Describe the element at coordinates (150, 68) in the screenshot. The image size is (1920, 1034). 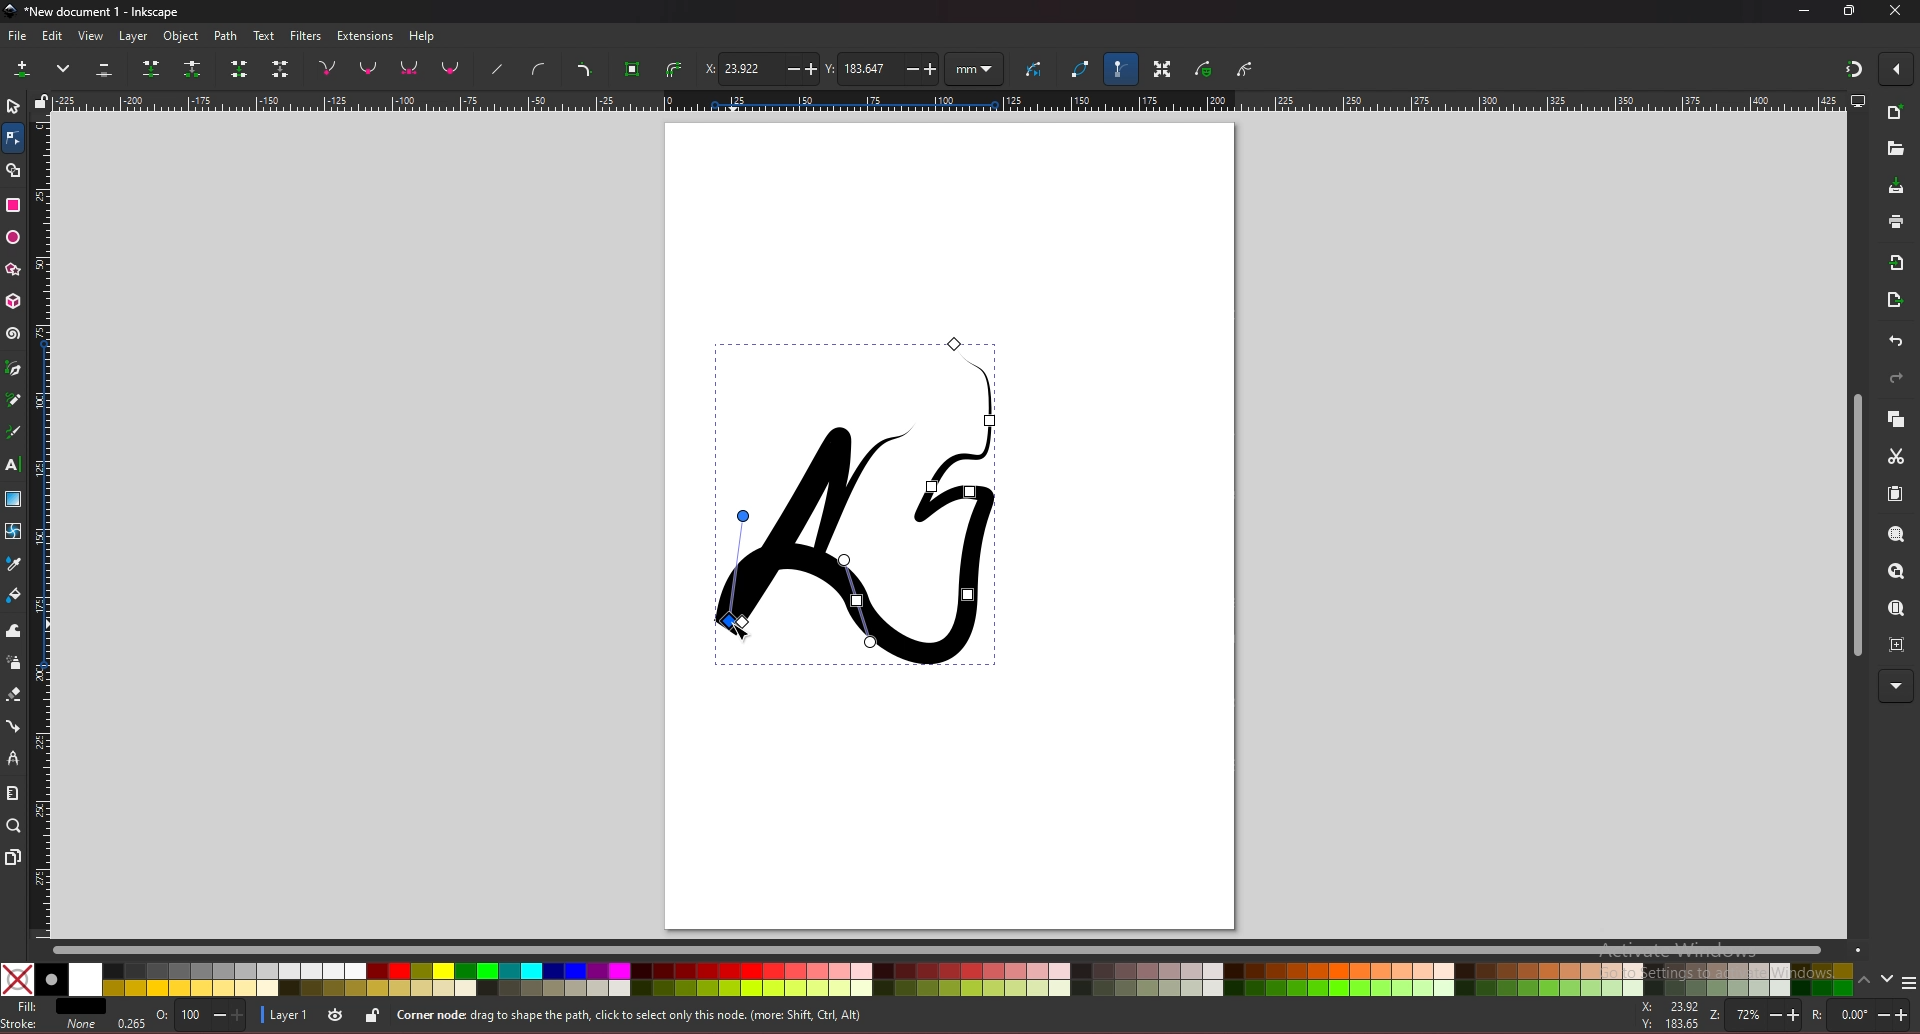
I see `join selected node` at that location.